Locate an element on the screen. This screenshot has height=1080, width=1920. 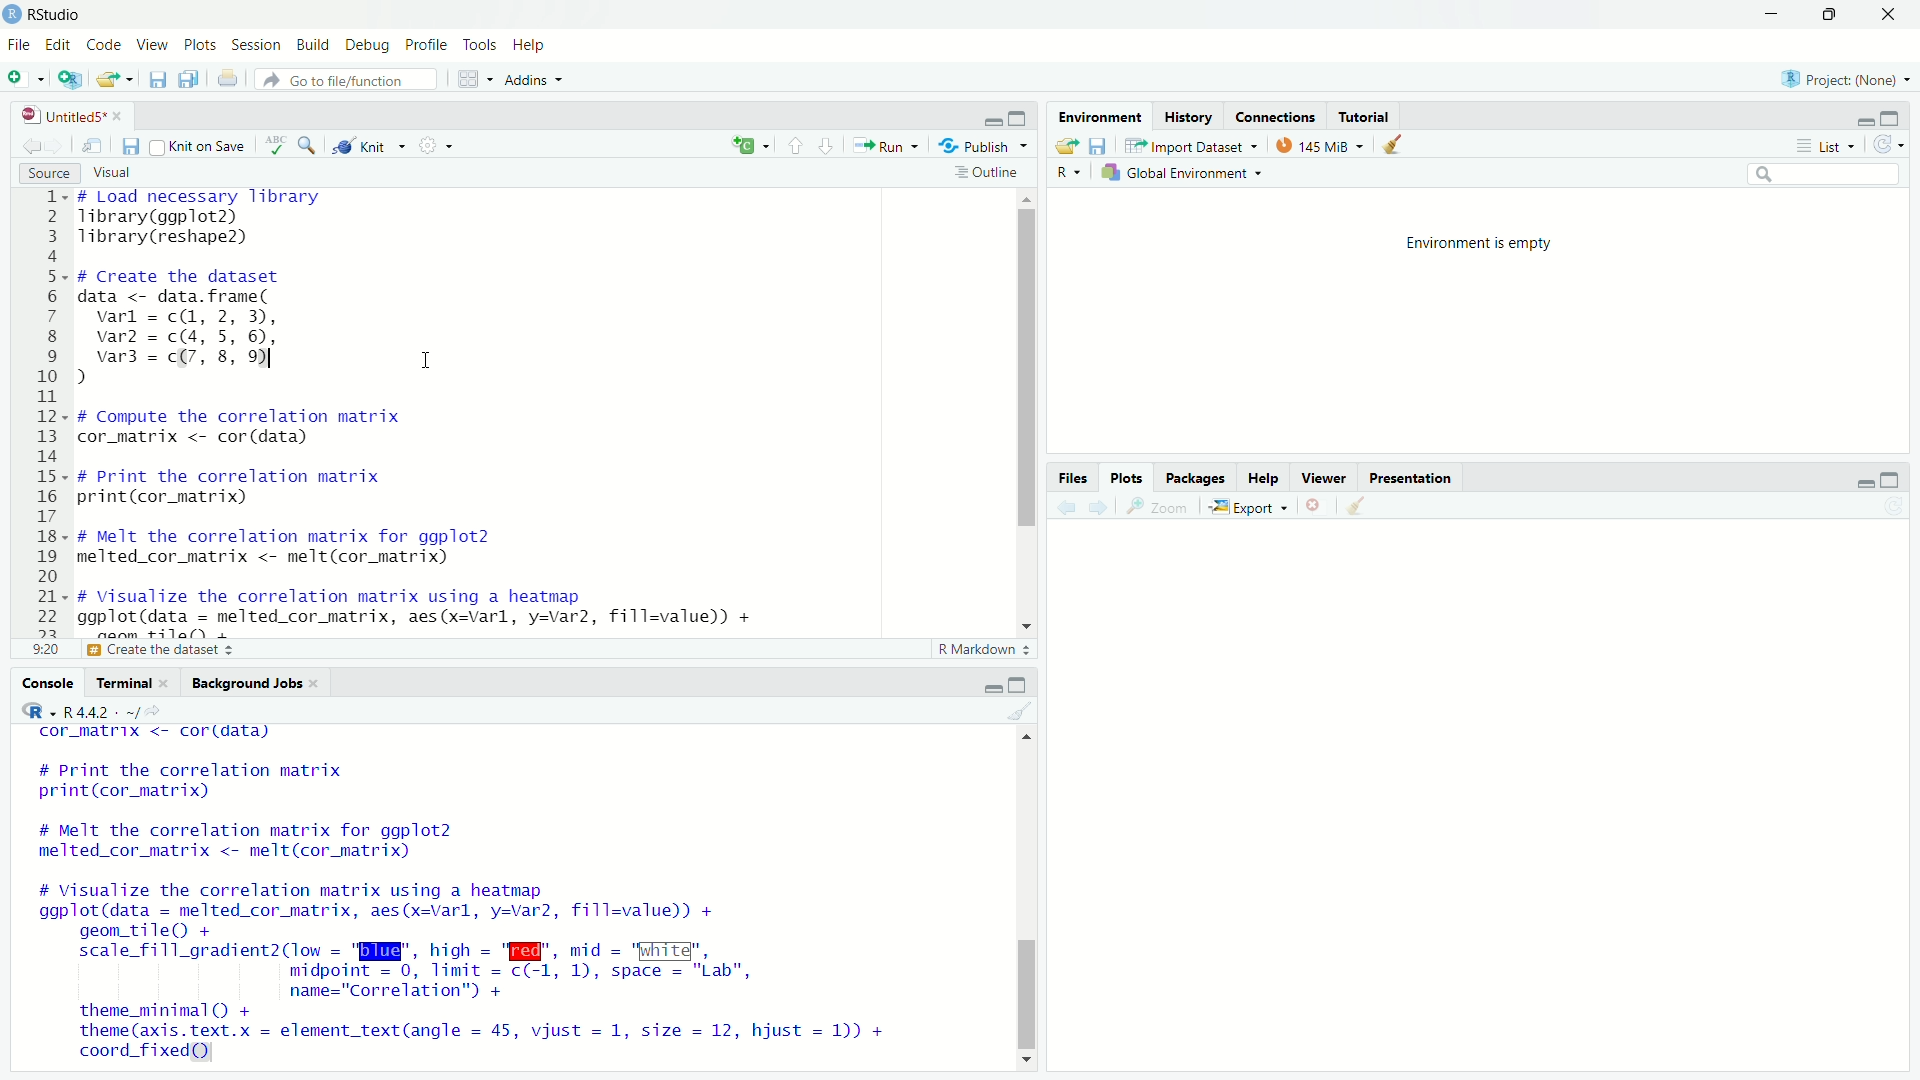
search is located at coordinates (1825, 174).